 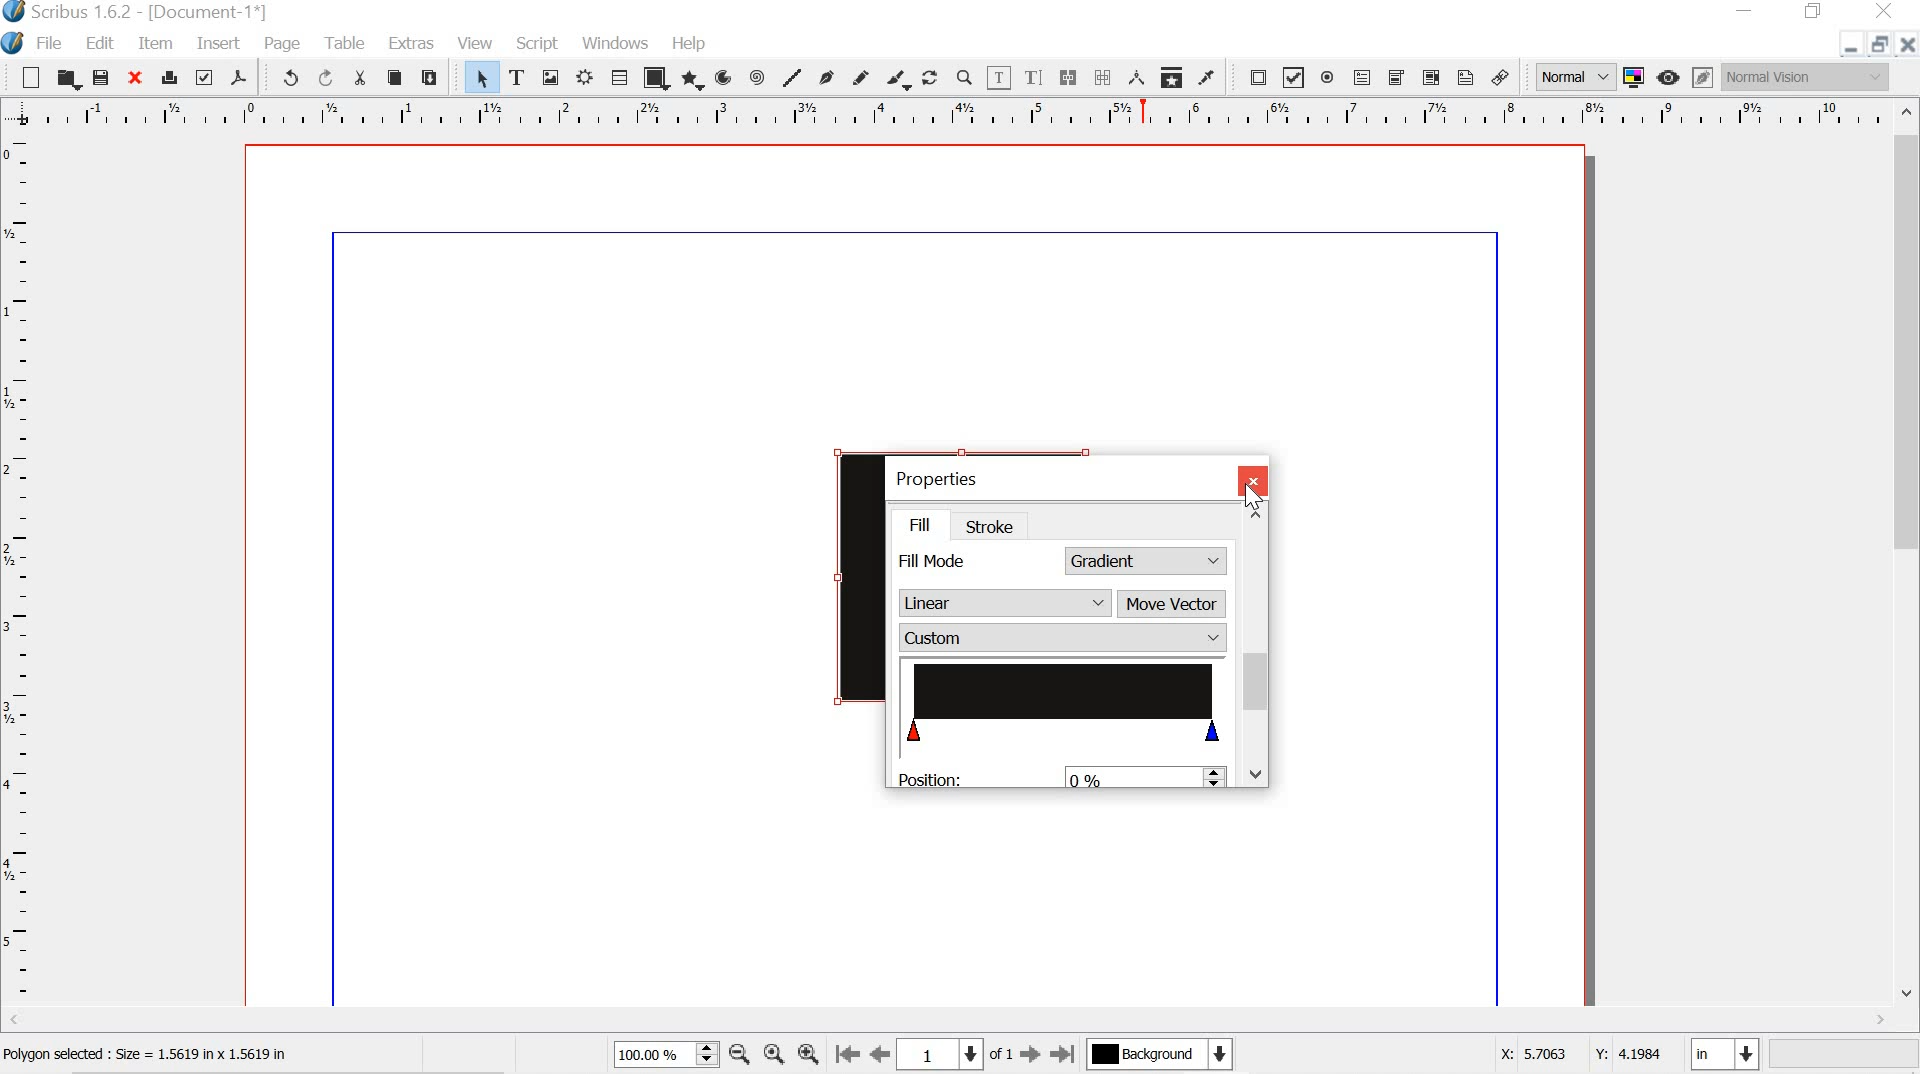 What do you see at coordinates (1063, 1055) in the screenshot?
I see `go to last page` at bounding box center [1063, 1055].